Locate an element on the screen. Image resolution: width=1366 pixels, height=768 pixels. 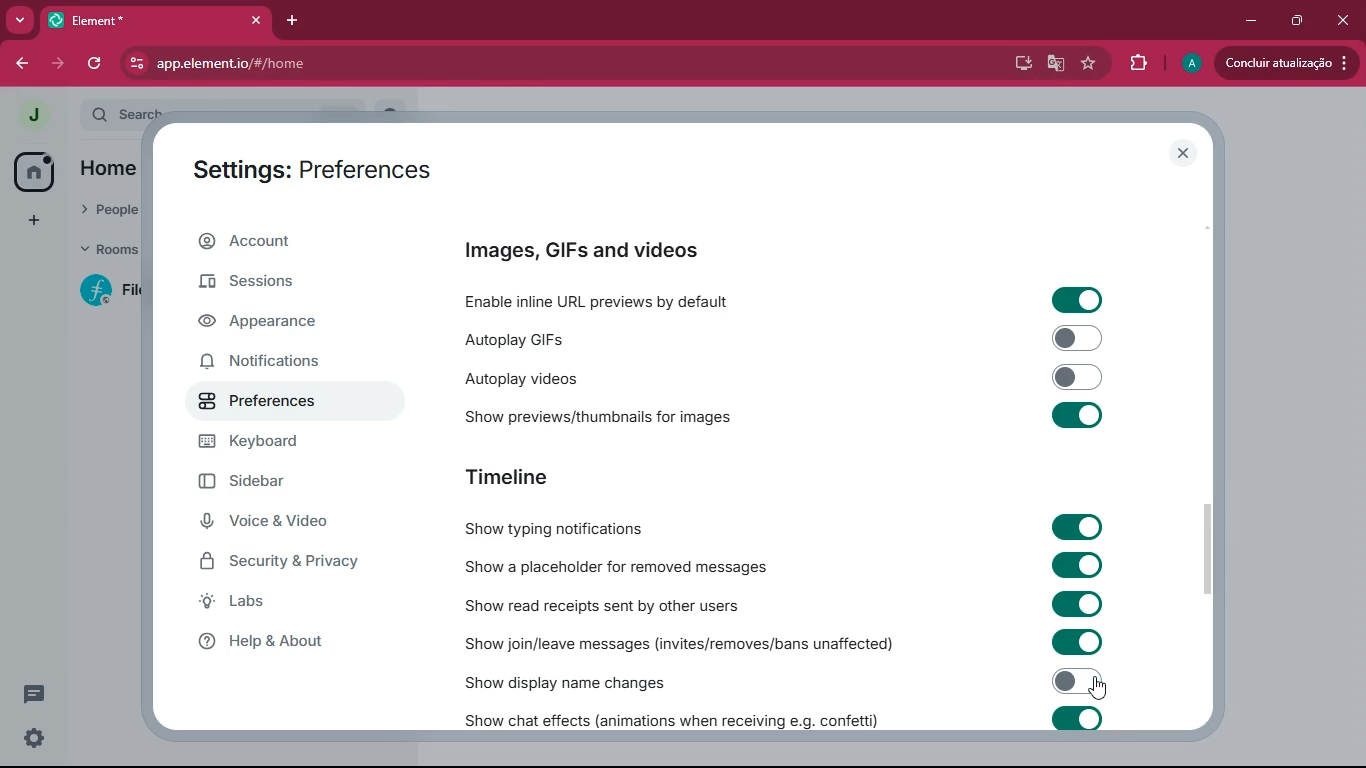
voice & video is located at coordinates (269, 520).